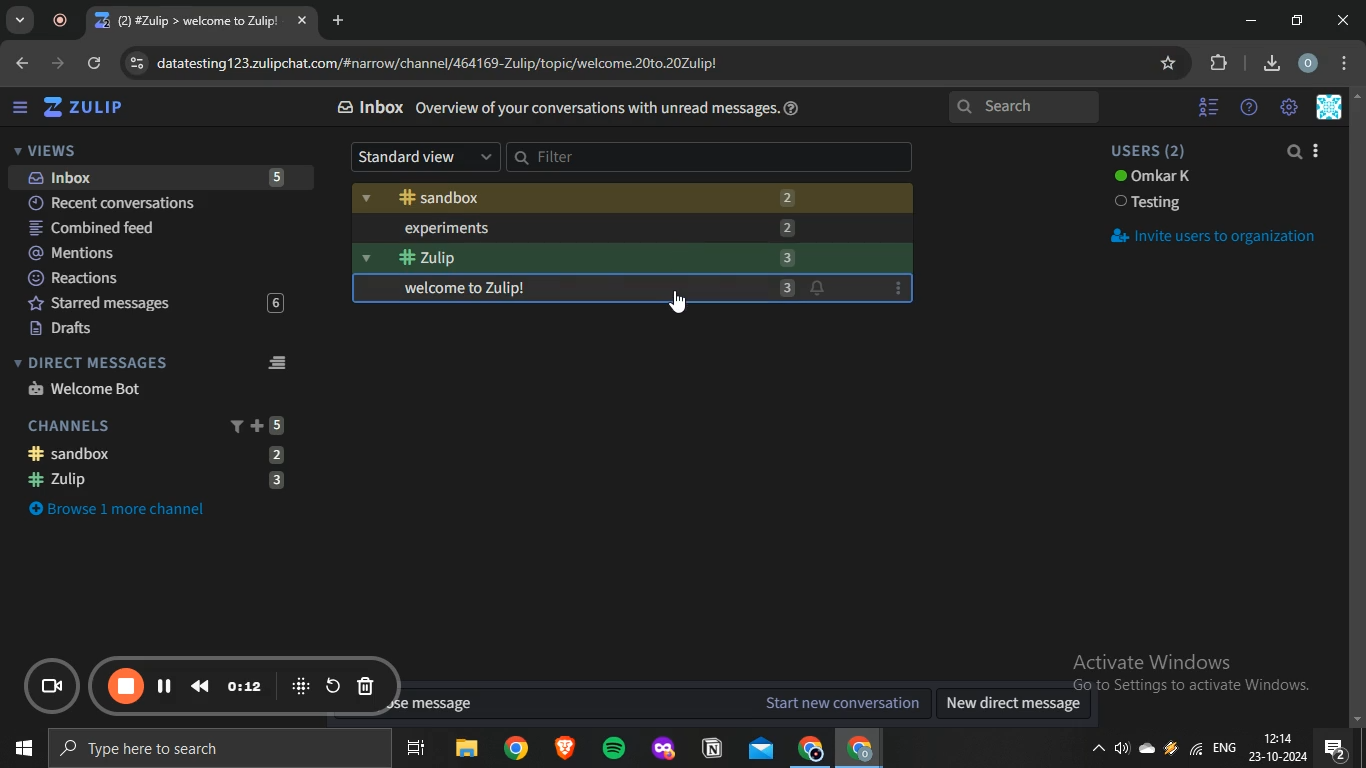 Image resolution: width=1366 pixels, height=768 pixels. Describe the element at coordinates (898, 289) in the screenshot. I see `:` at that location.